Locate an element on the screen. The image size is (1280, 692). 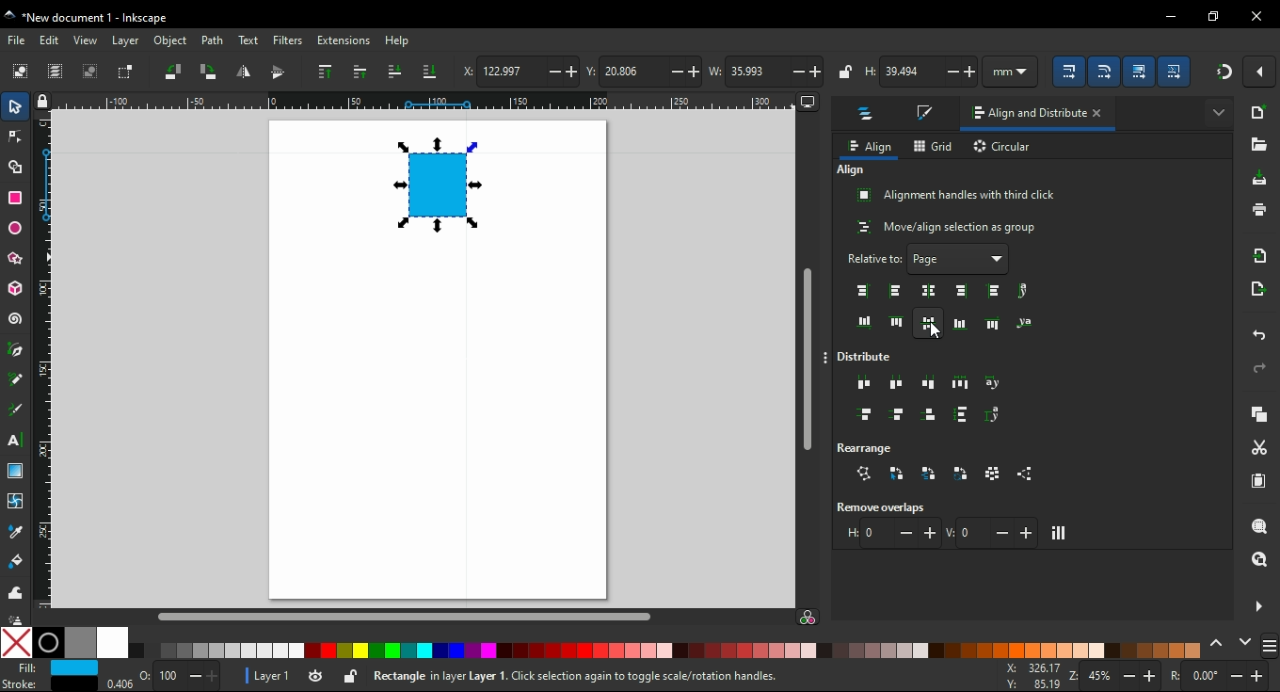
close window is located at coordinates (1257, 16).